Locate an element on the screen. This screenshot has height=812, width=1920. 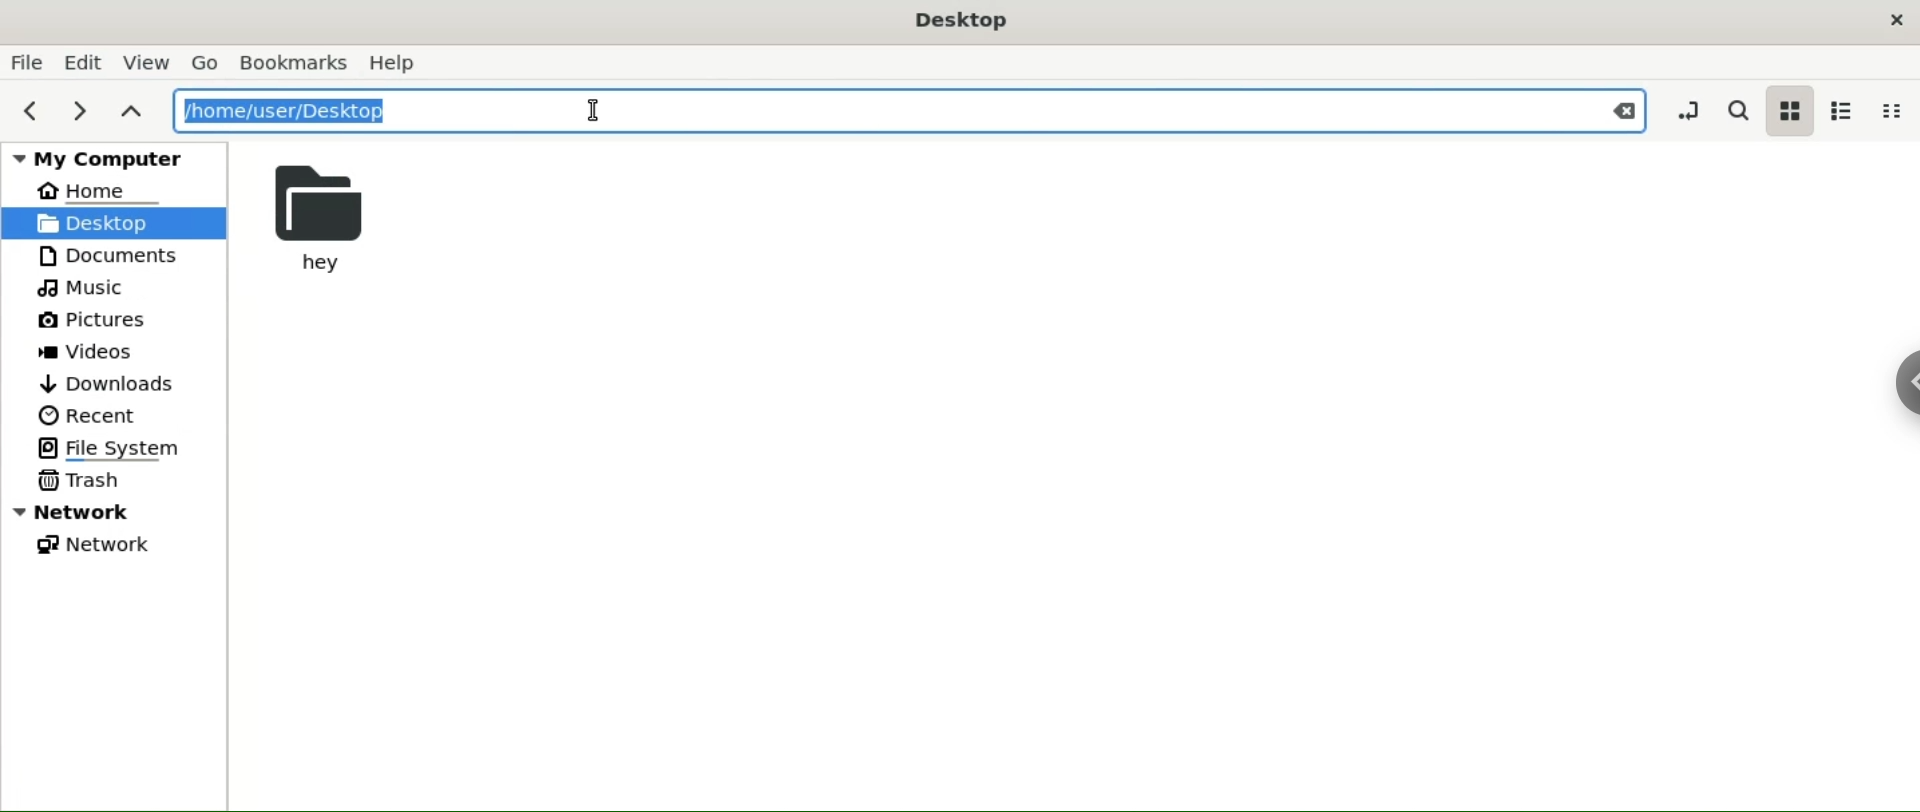
icon view is located at coordinates (1789, 110).